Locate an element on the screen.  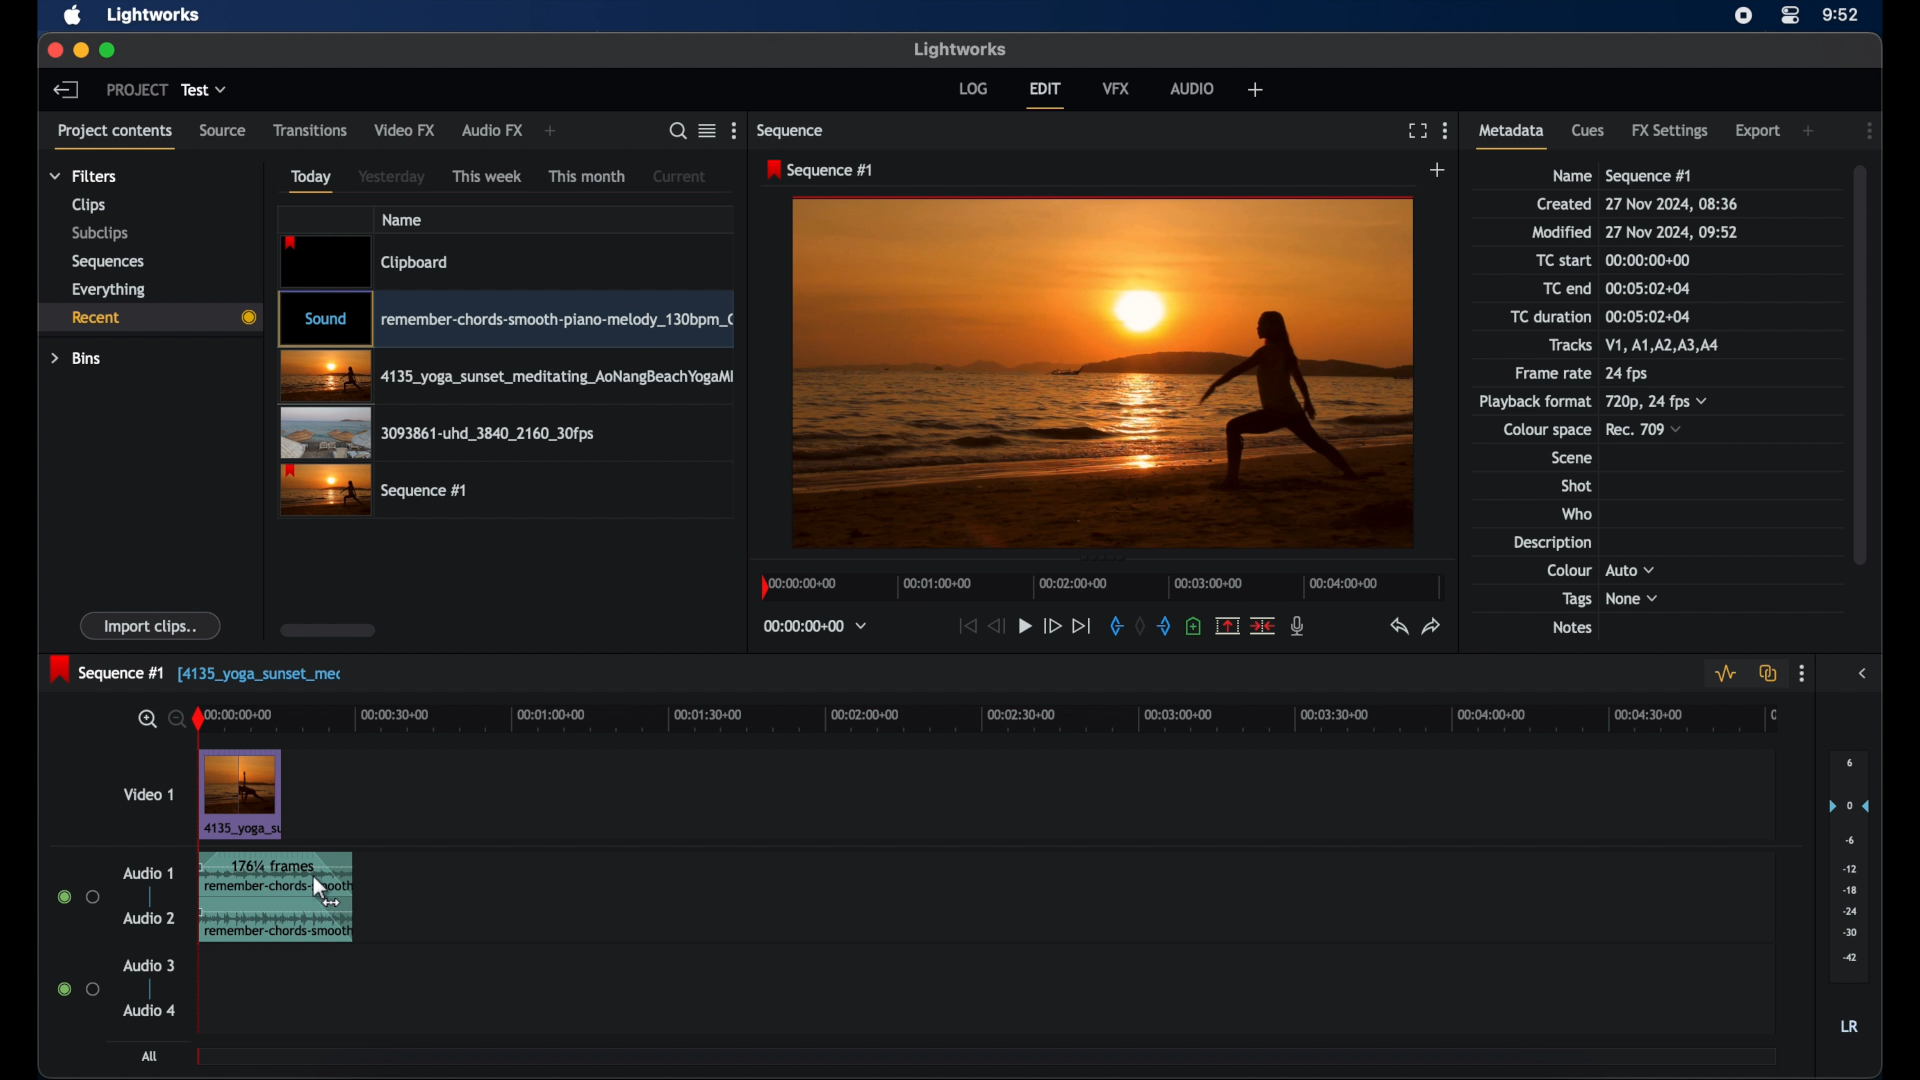
tc duration is located at coordinates (1549, 316).